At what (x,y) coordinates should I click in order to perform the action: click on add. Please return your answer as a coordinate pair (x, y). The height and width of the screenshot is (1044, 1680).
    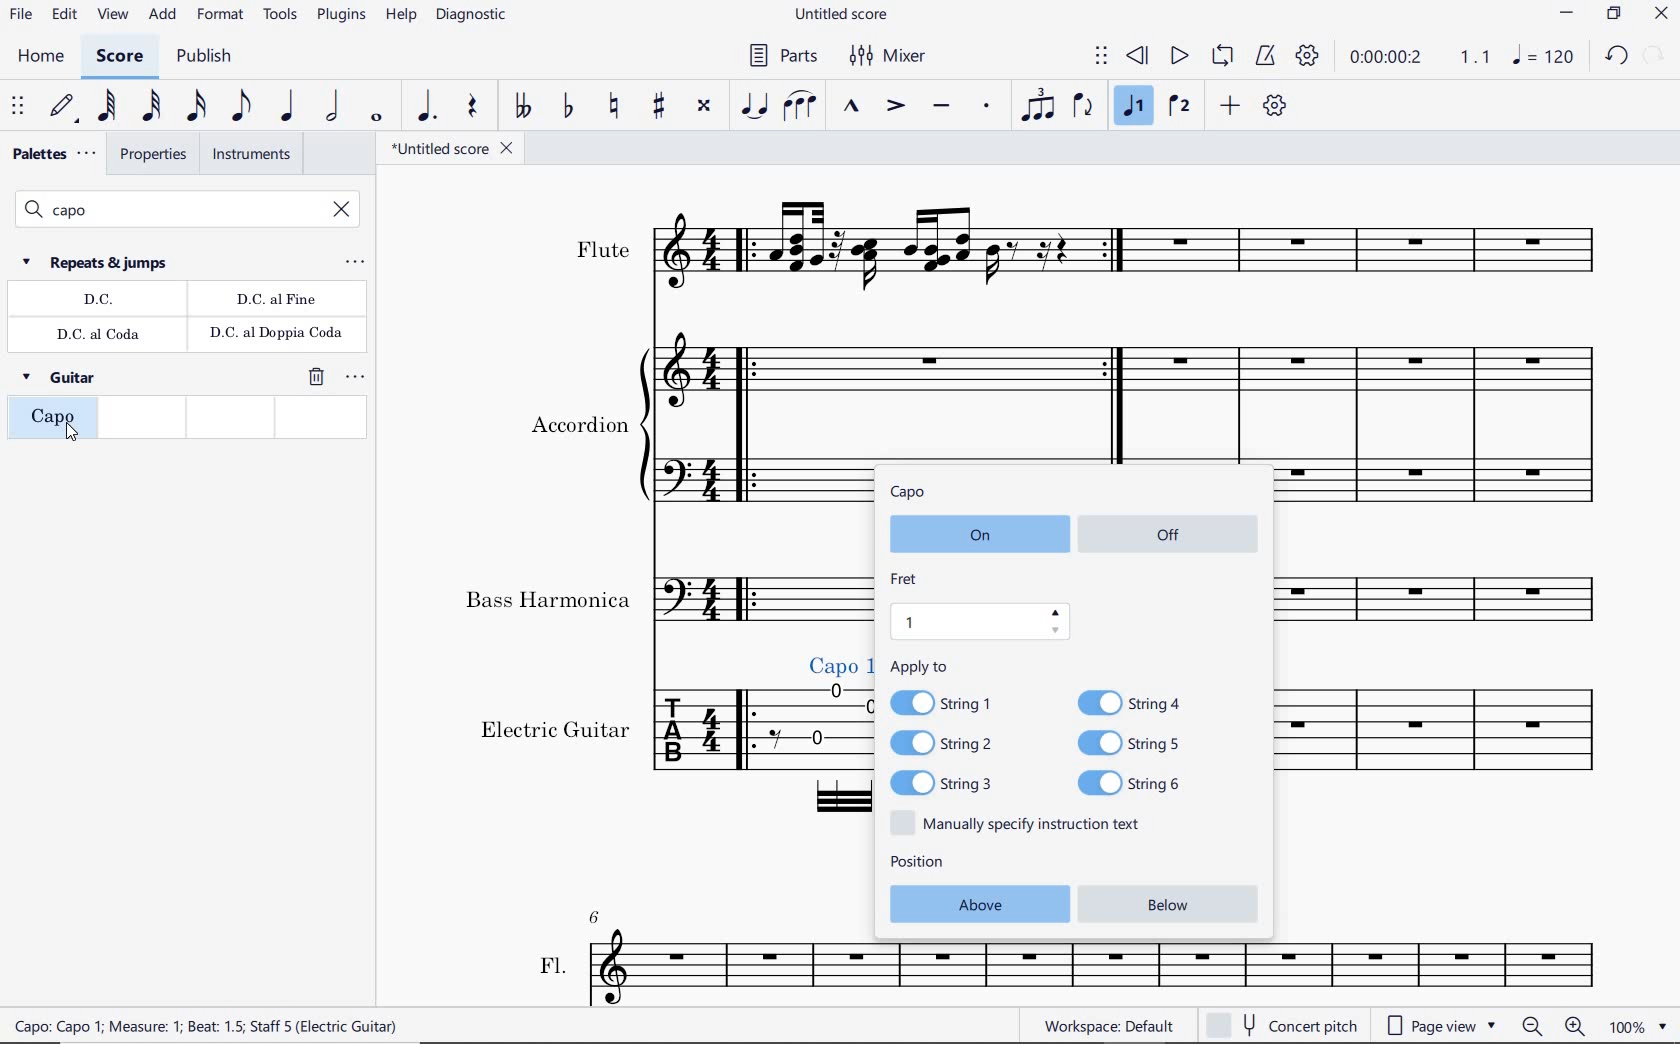
    Looking at the image, I should click on (1233, 107).